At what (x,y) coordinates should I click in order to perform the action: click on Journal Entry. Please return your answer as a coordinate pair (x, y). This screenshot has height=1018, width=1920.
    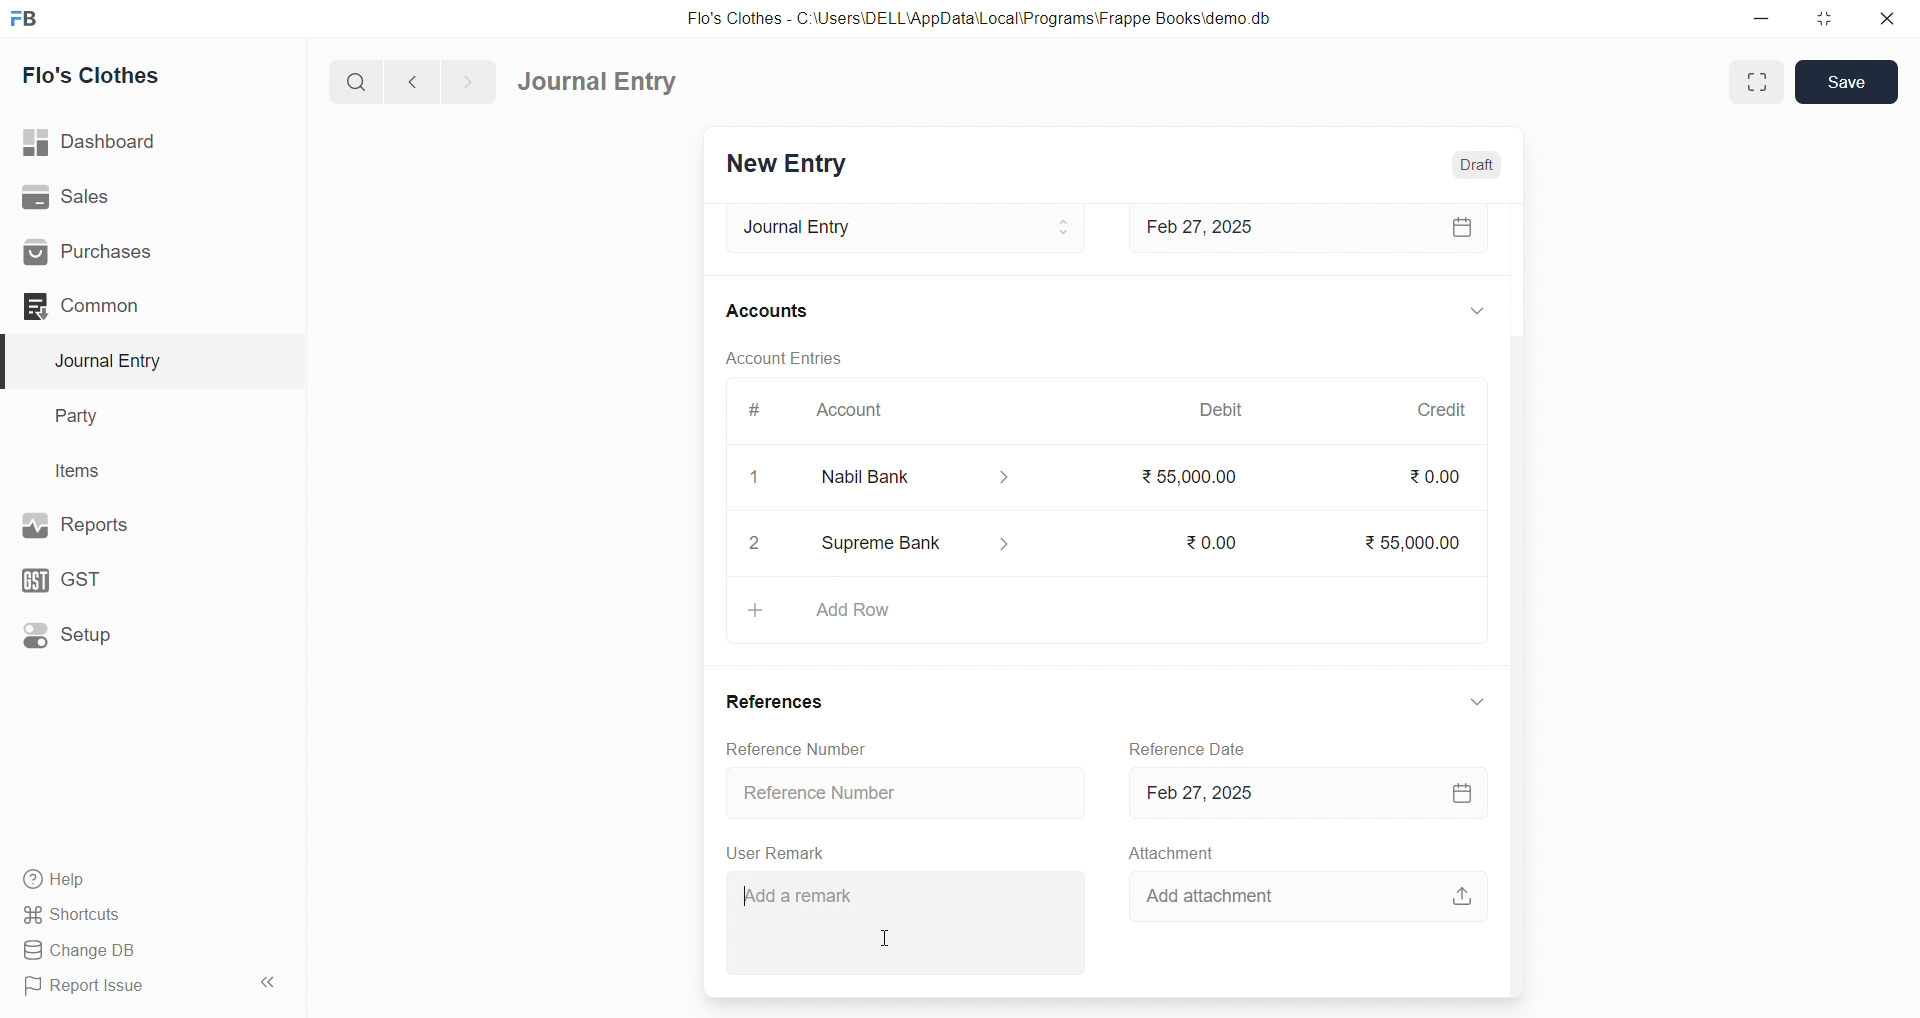
    Looking at the image, I should click on (899, 228).